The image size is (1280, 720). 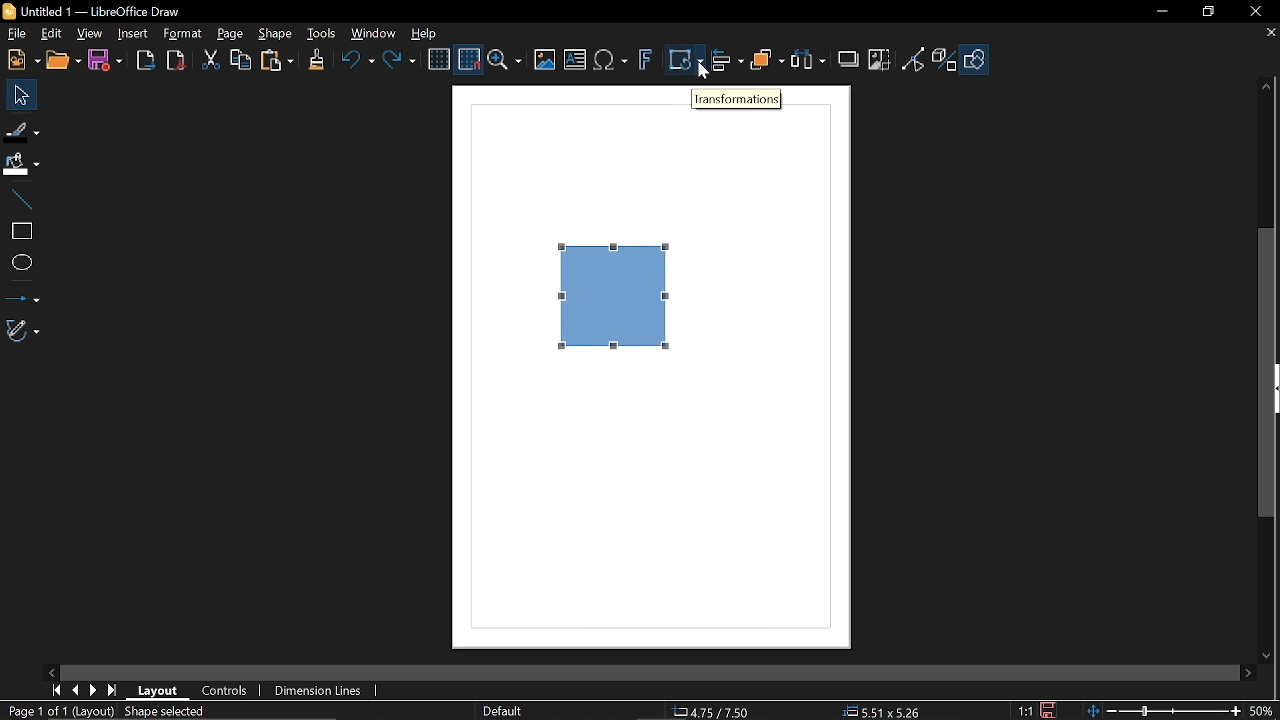 What do you see at coordinates (276, 63) in the screenshot?
I see `Paste` at bounding box center [276, 63].